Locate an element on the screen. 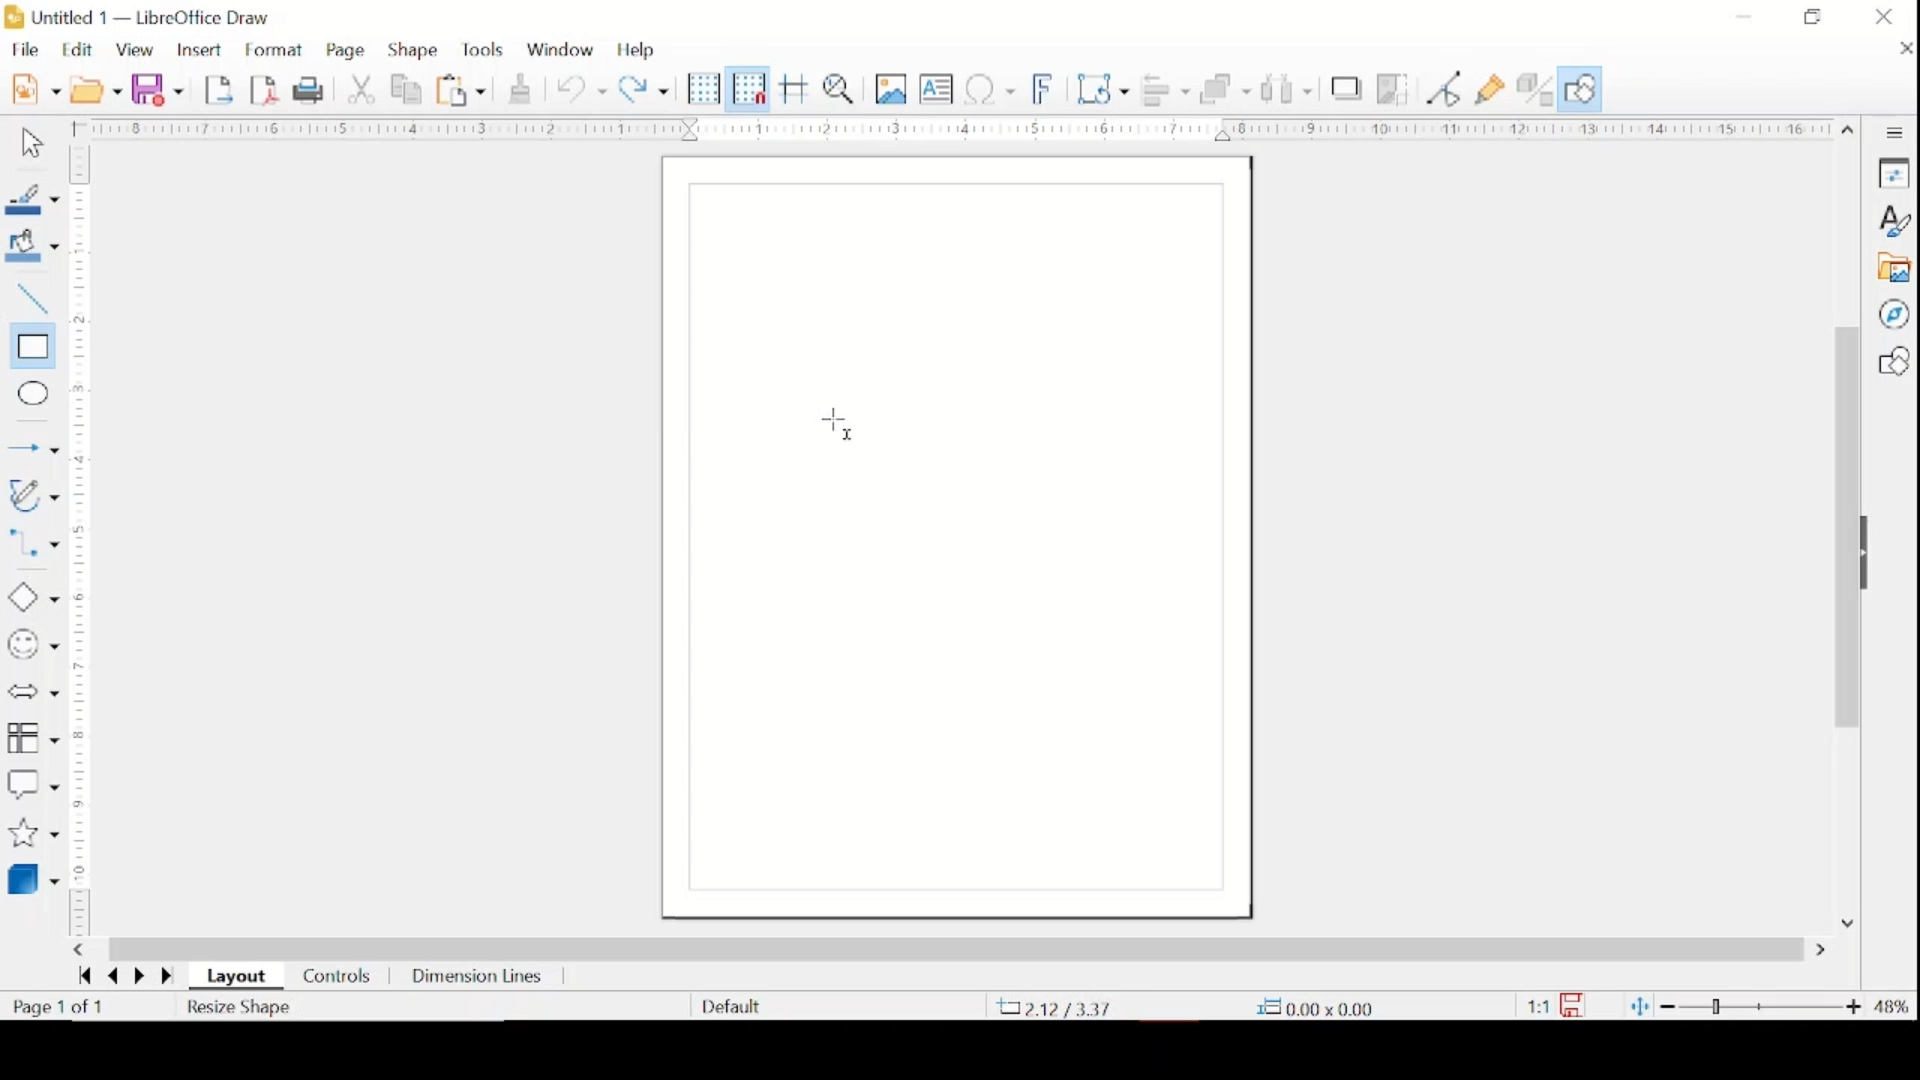 The image size is (1920, 1080). display grid is located at coordinates (704, 90).